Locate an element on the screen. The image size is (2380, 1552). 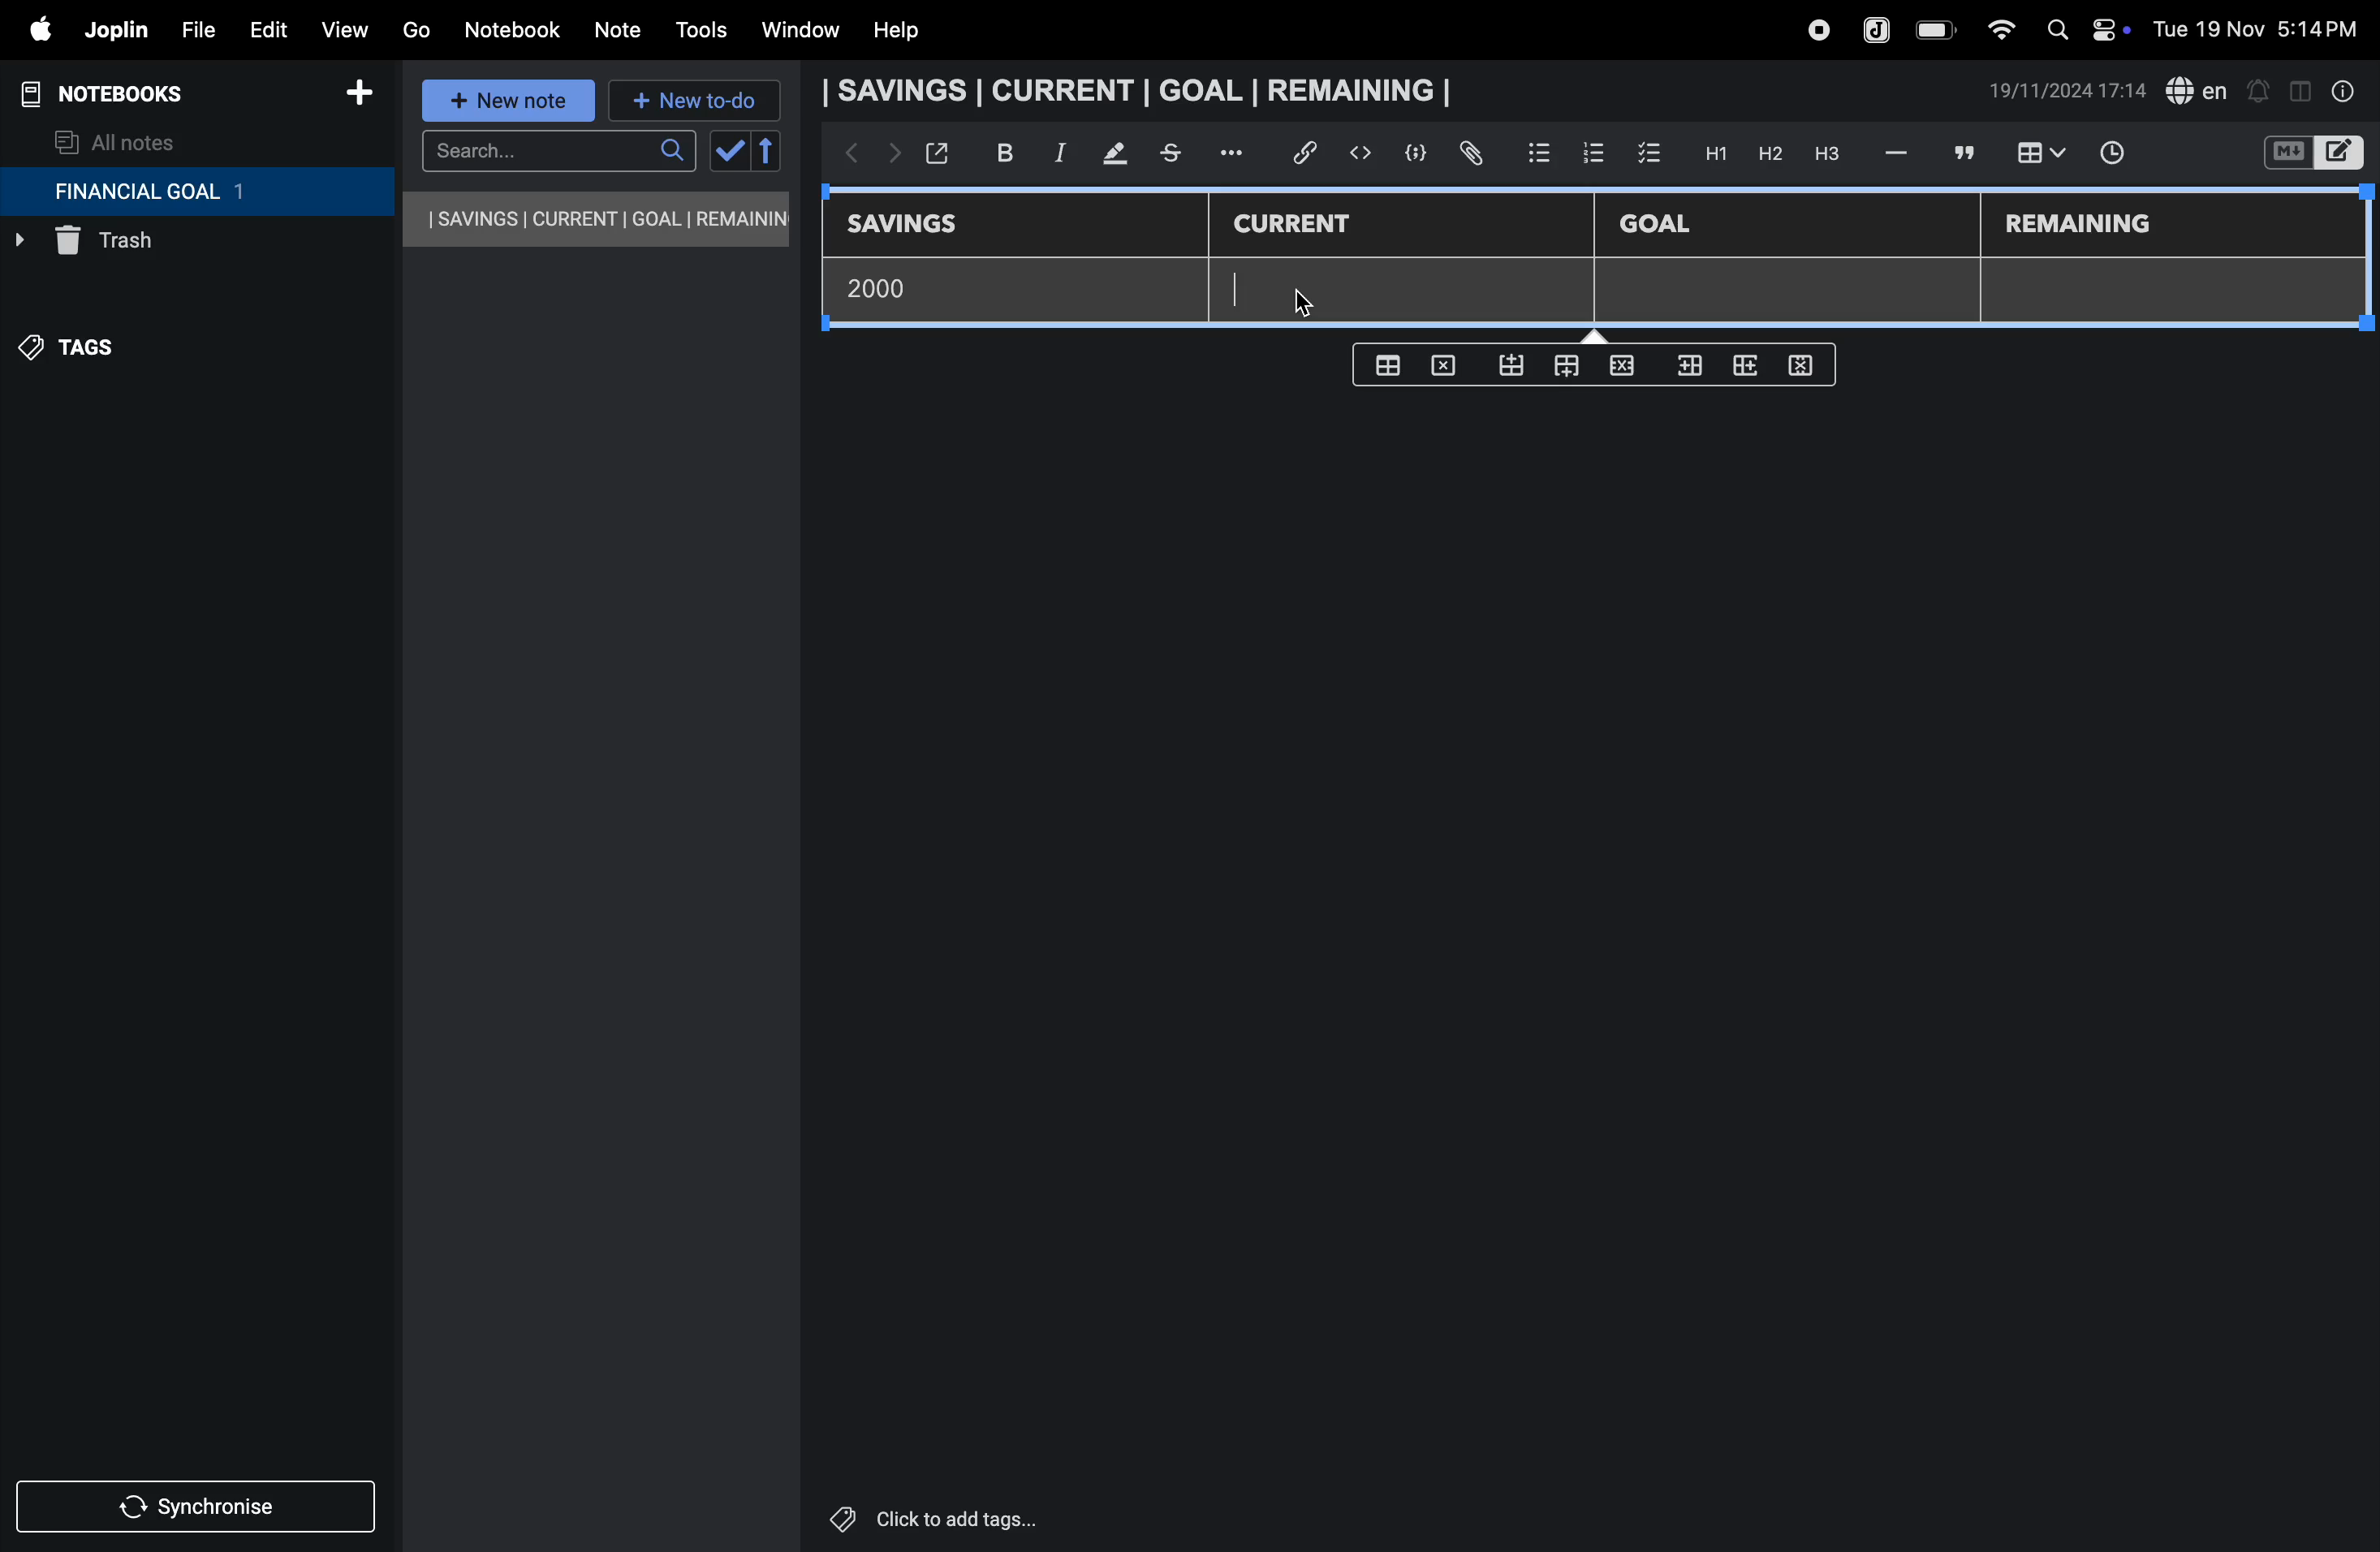
tools is located at coordinates (698, 30).